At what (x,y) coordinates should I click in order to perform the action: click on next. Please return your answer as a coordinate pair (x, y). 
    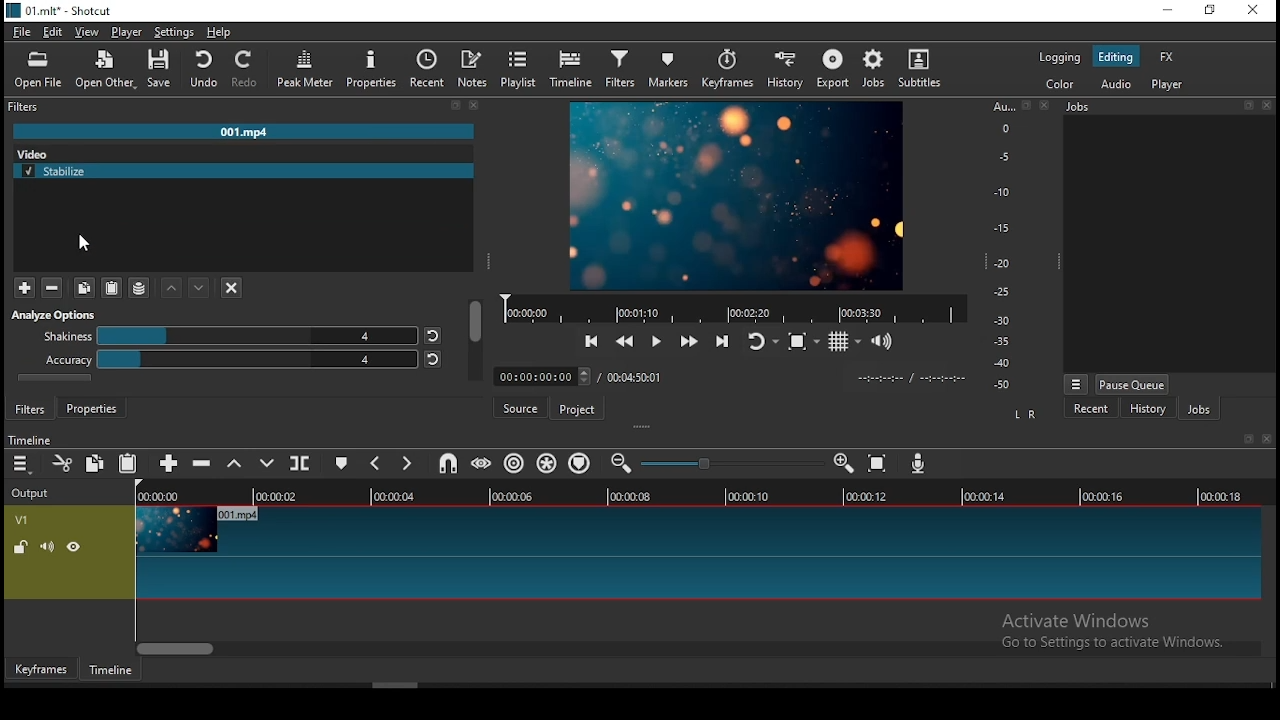
    Looking at the image, I should click on (723, 350).